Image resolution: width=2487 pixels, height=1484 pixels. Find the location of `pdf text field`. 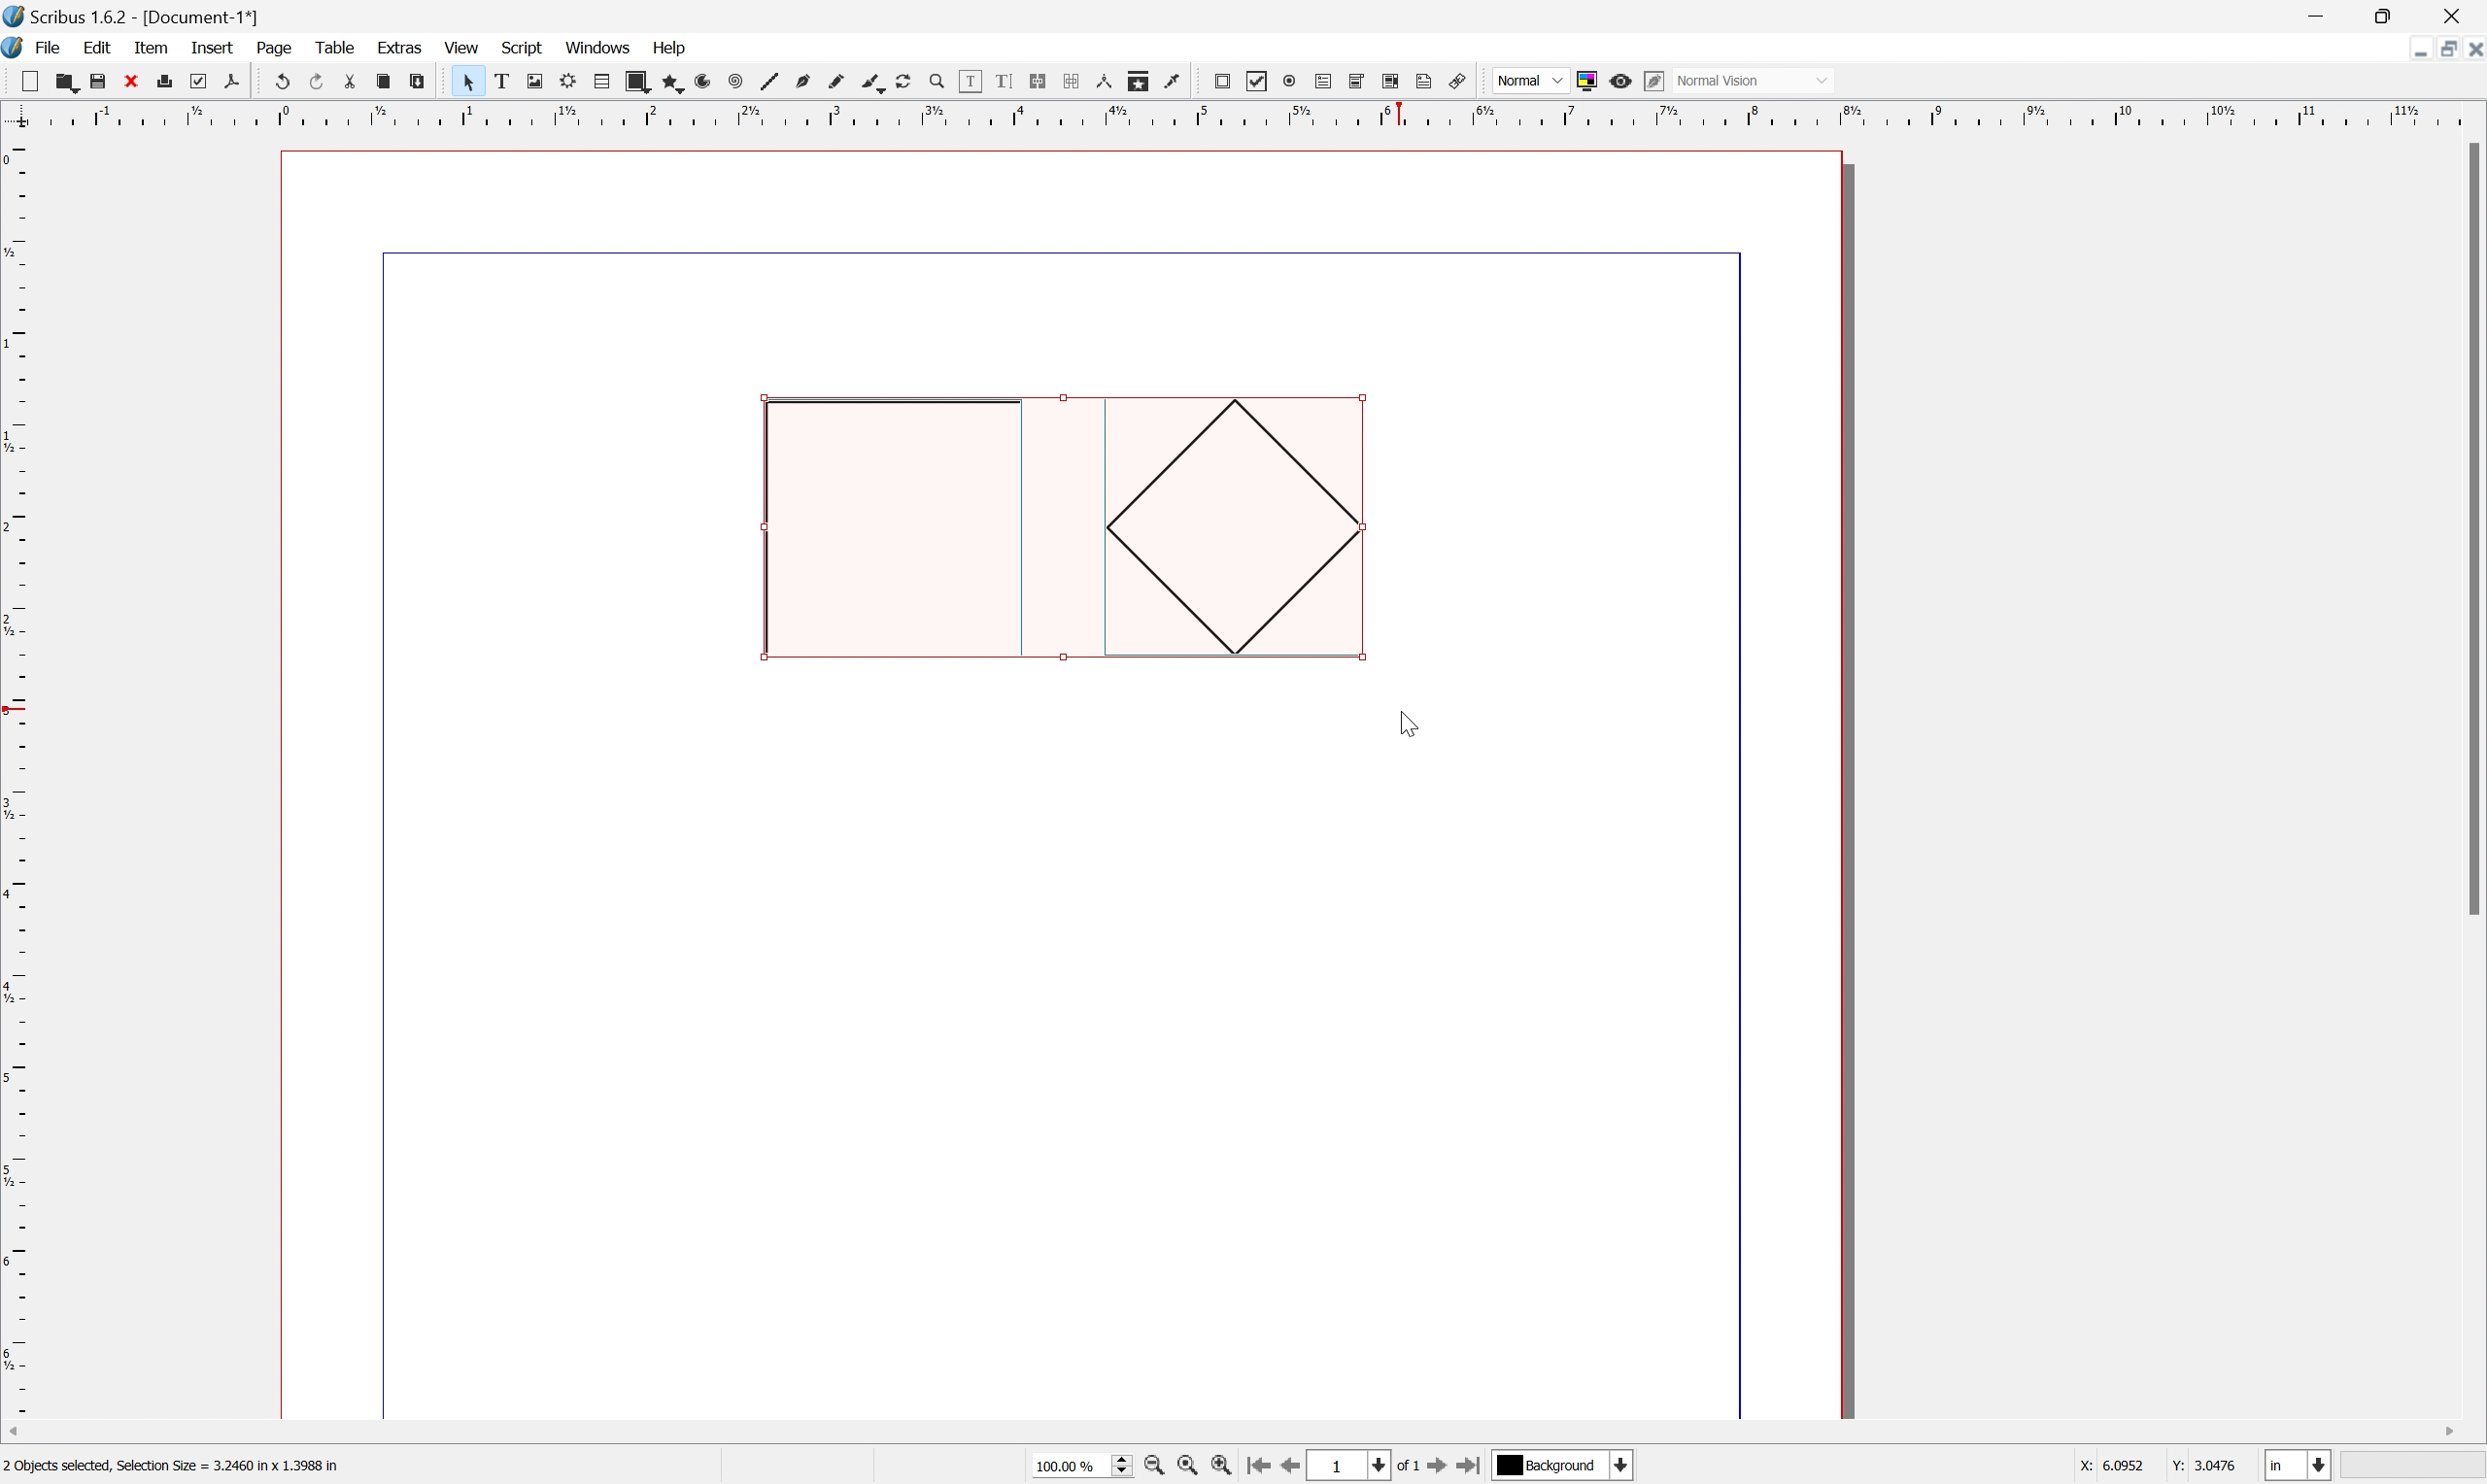

pdf text field is located at coordinates (1322, 79).